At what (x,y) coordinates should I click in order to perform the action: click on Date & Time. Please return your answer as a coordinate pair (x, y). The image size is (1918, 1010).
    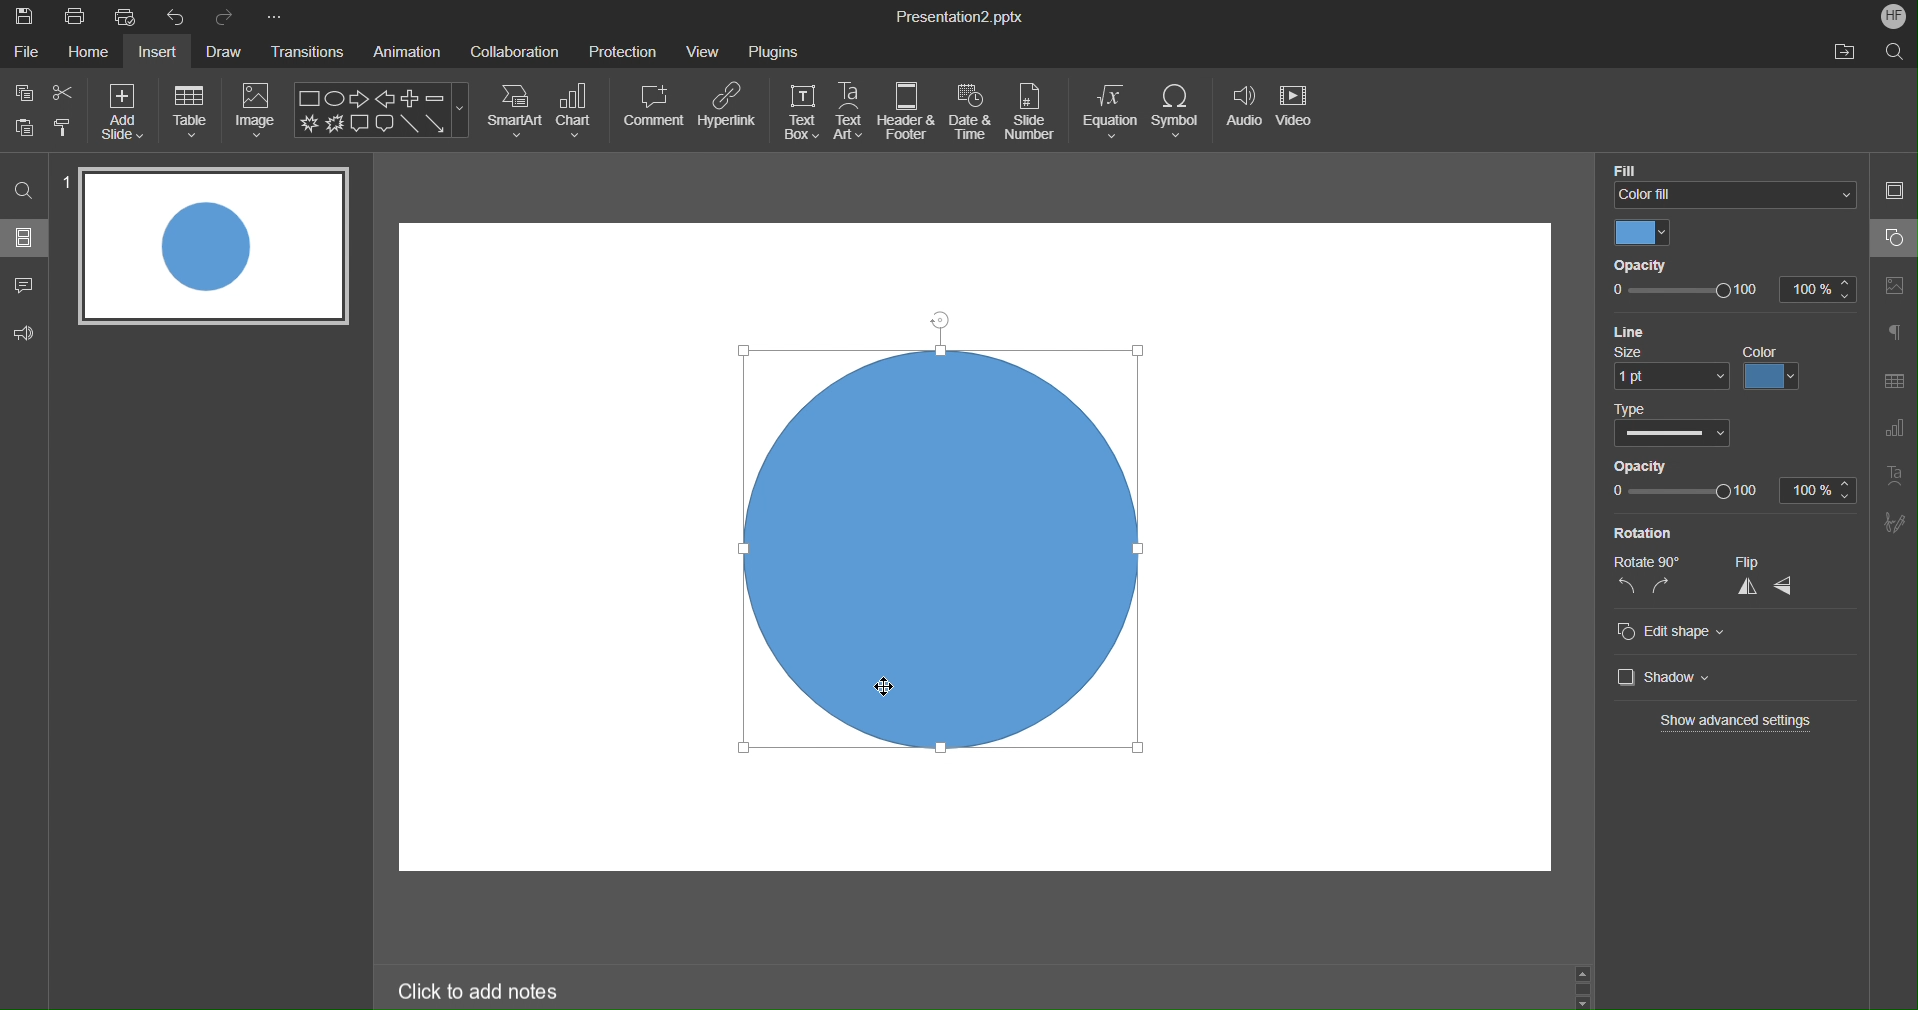
    Looking at the image, I should click on (971, 112).